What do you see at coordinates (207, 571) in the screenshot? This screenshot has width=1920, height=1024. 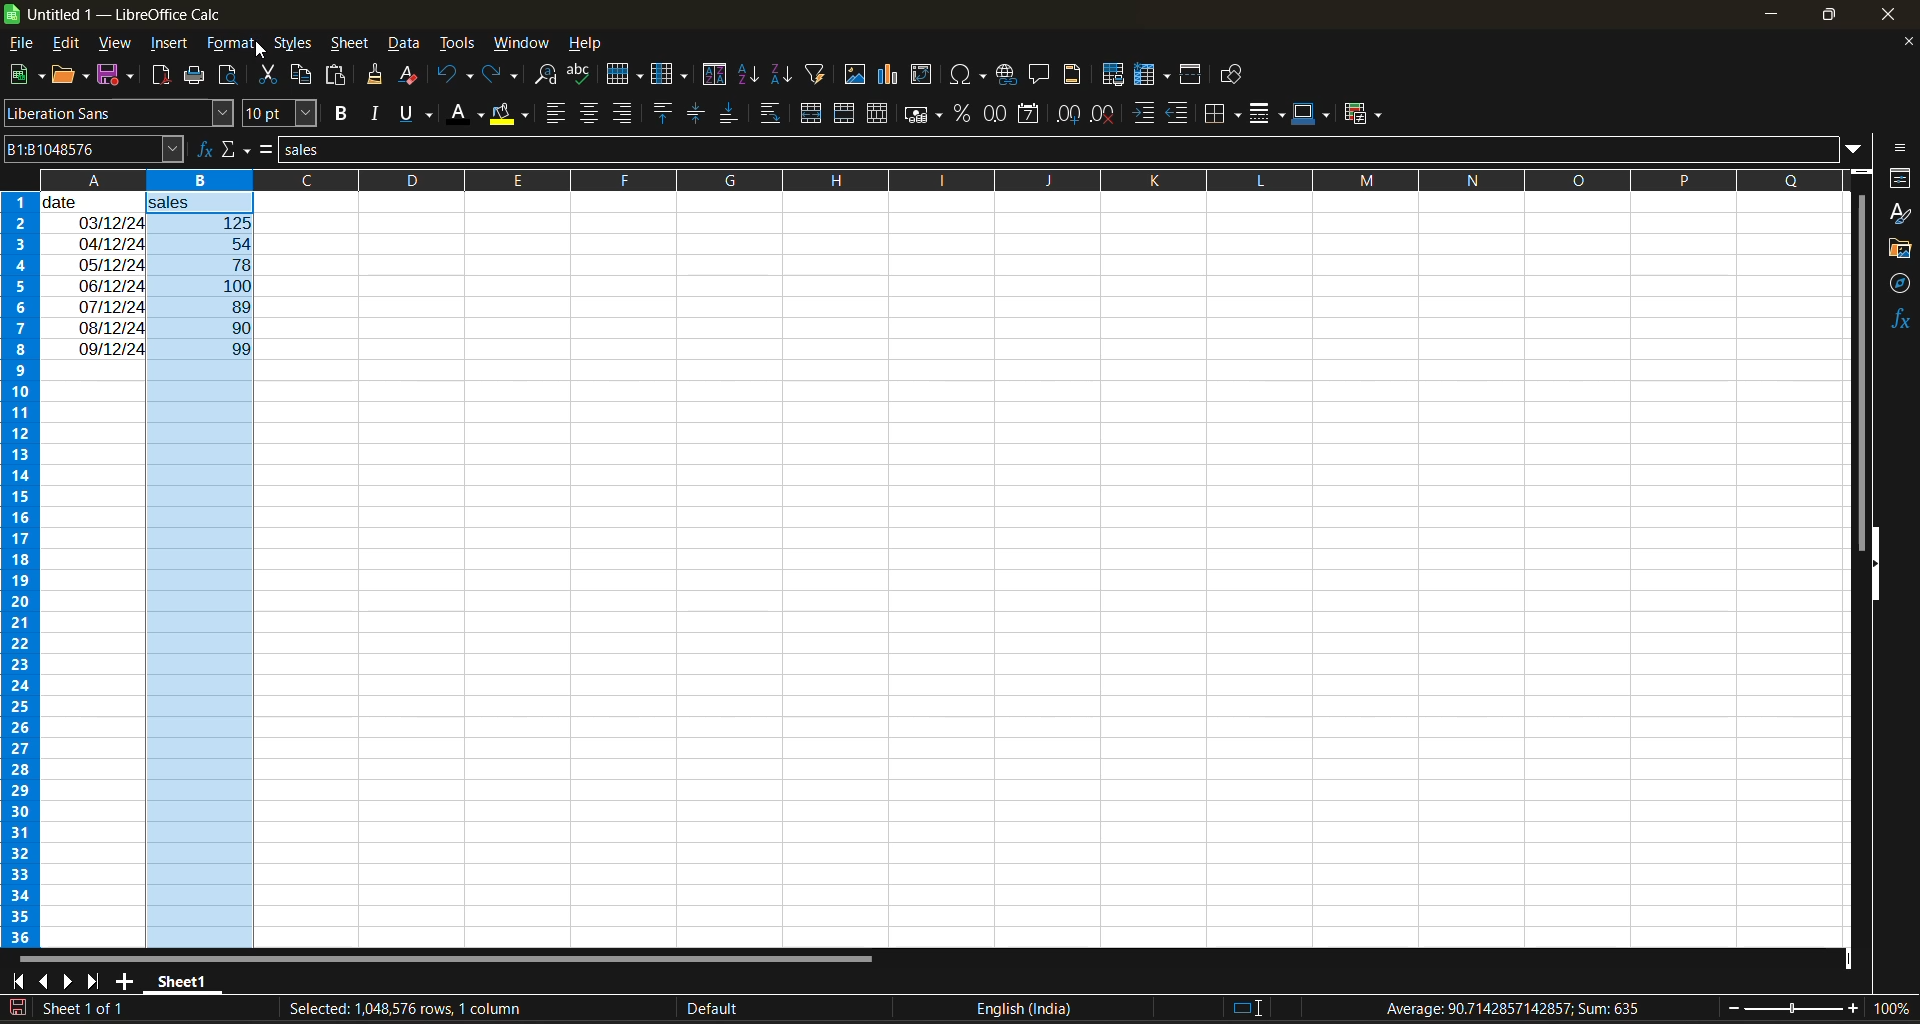 I see `highlighted column` at bounding box center [207, 571].